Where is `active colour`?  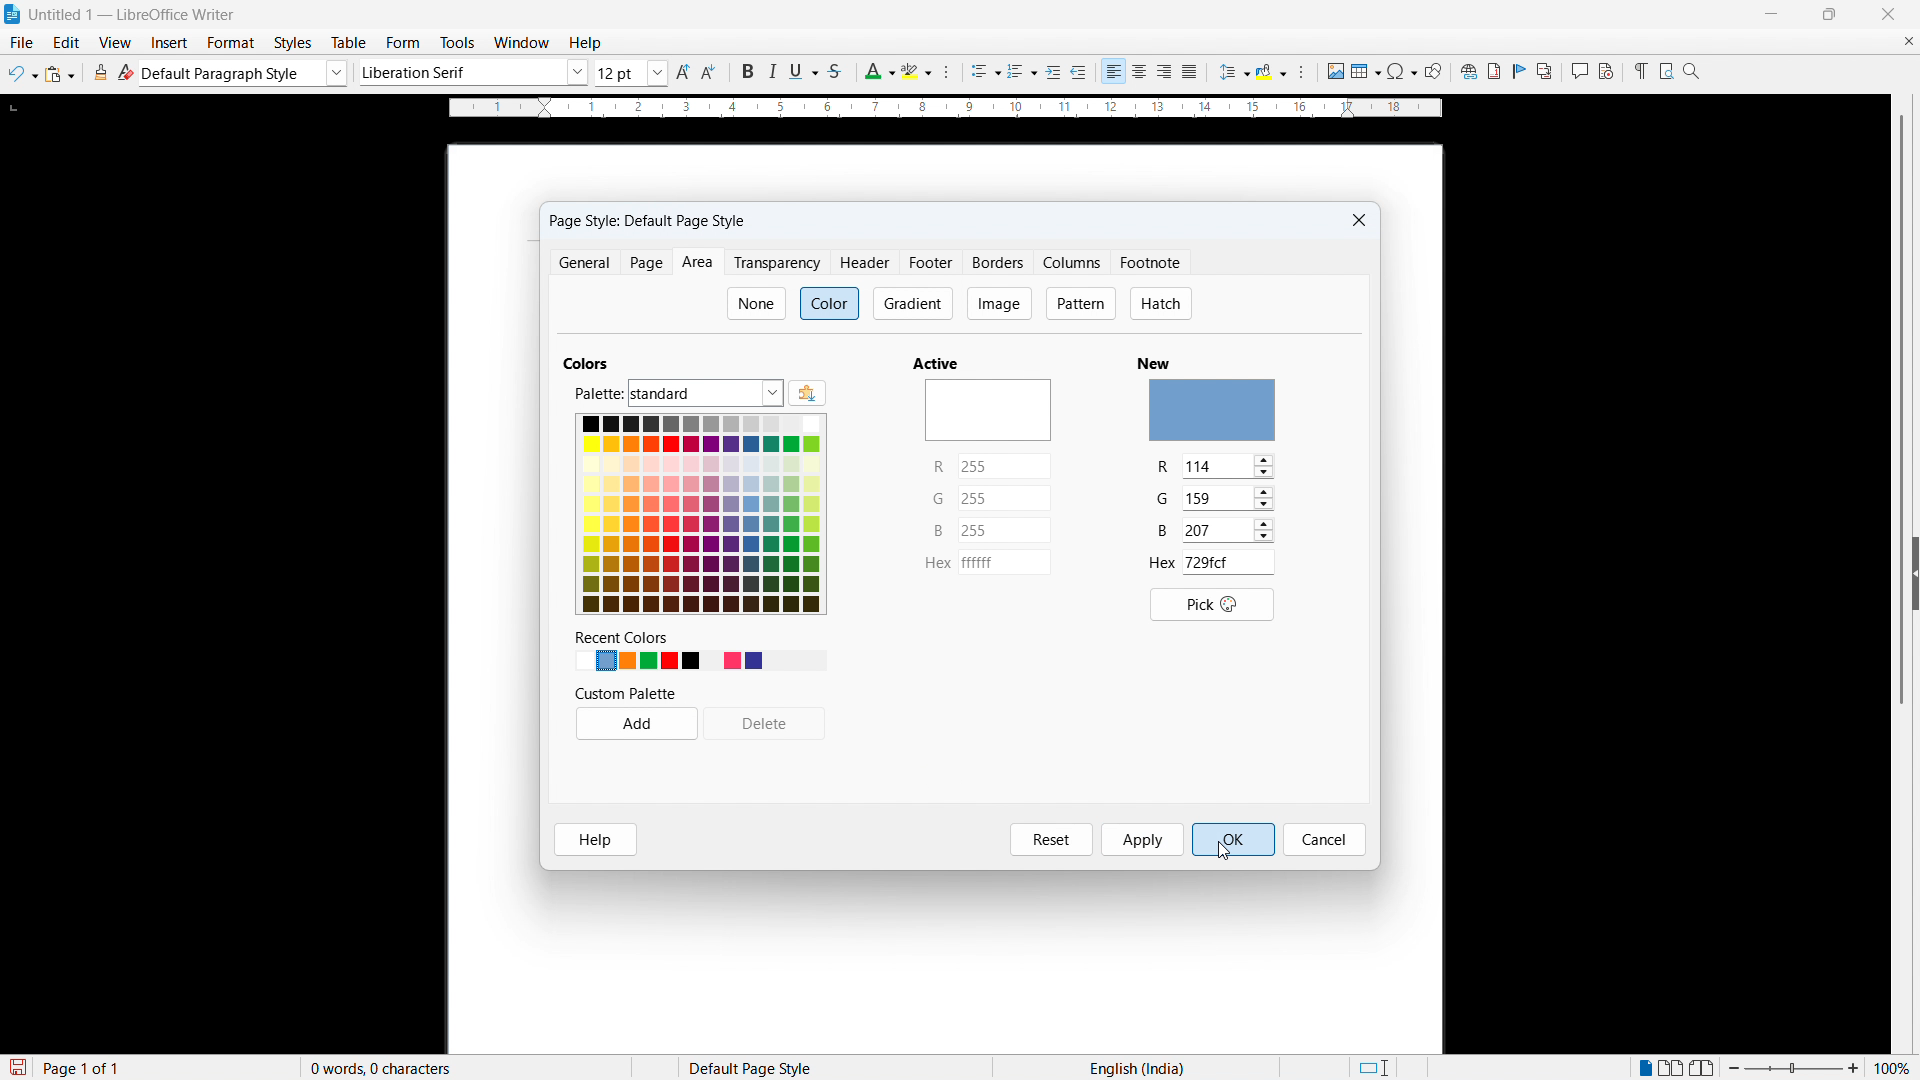 active colour is located at coordinates (988, 410).